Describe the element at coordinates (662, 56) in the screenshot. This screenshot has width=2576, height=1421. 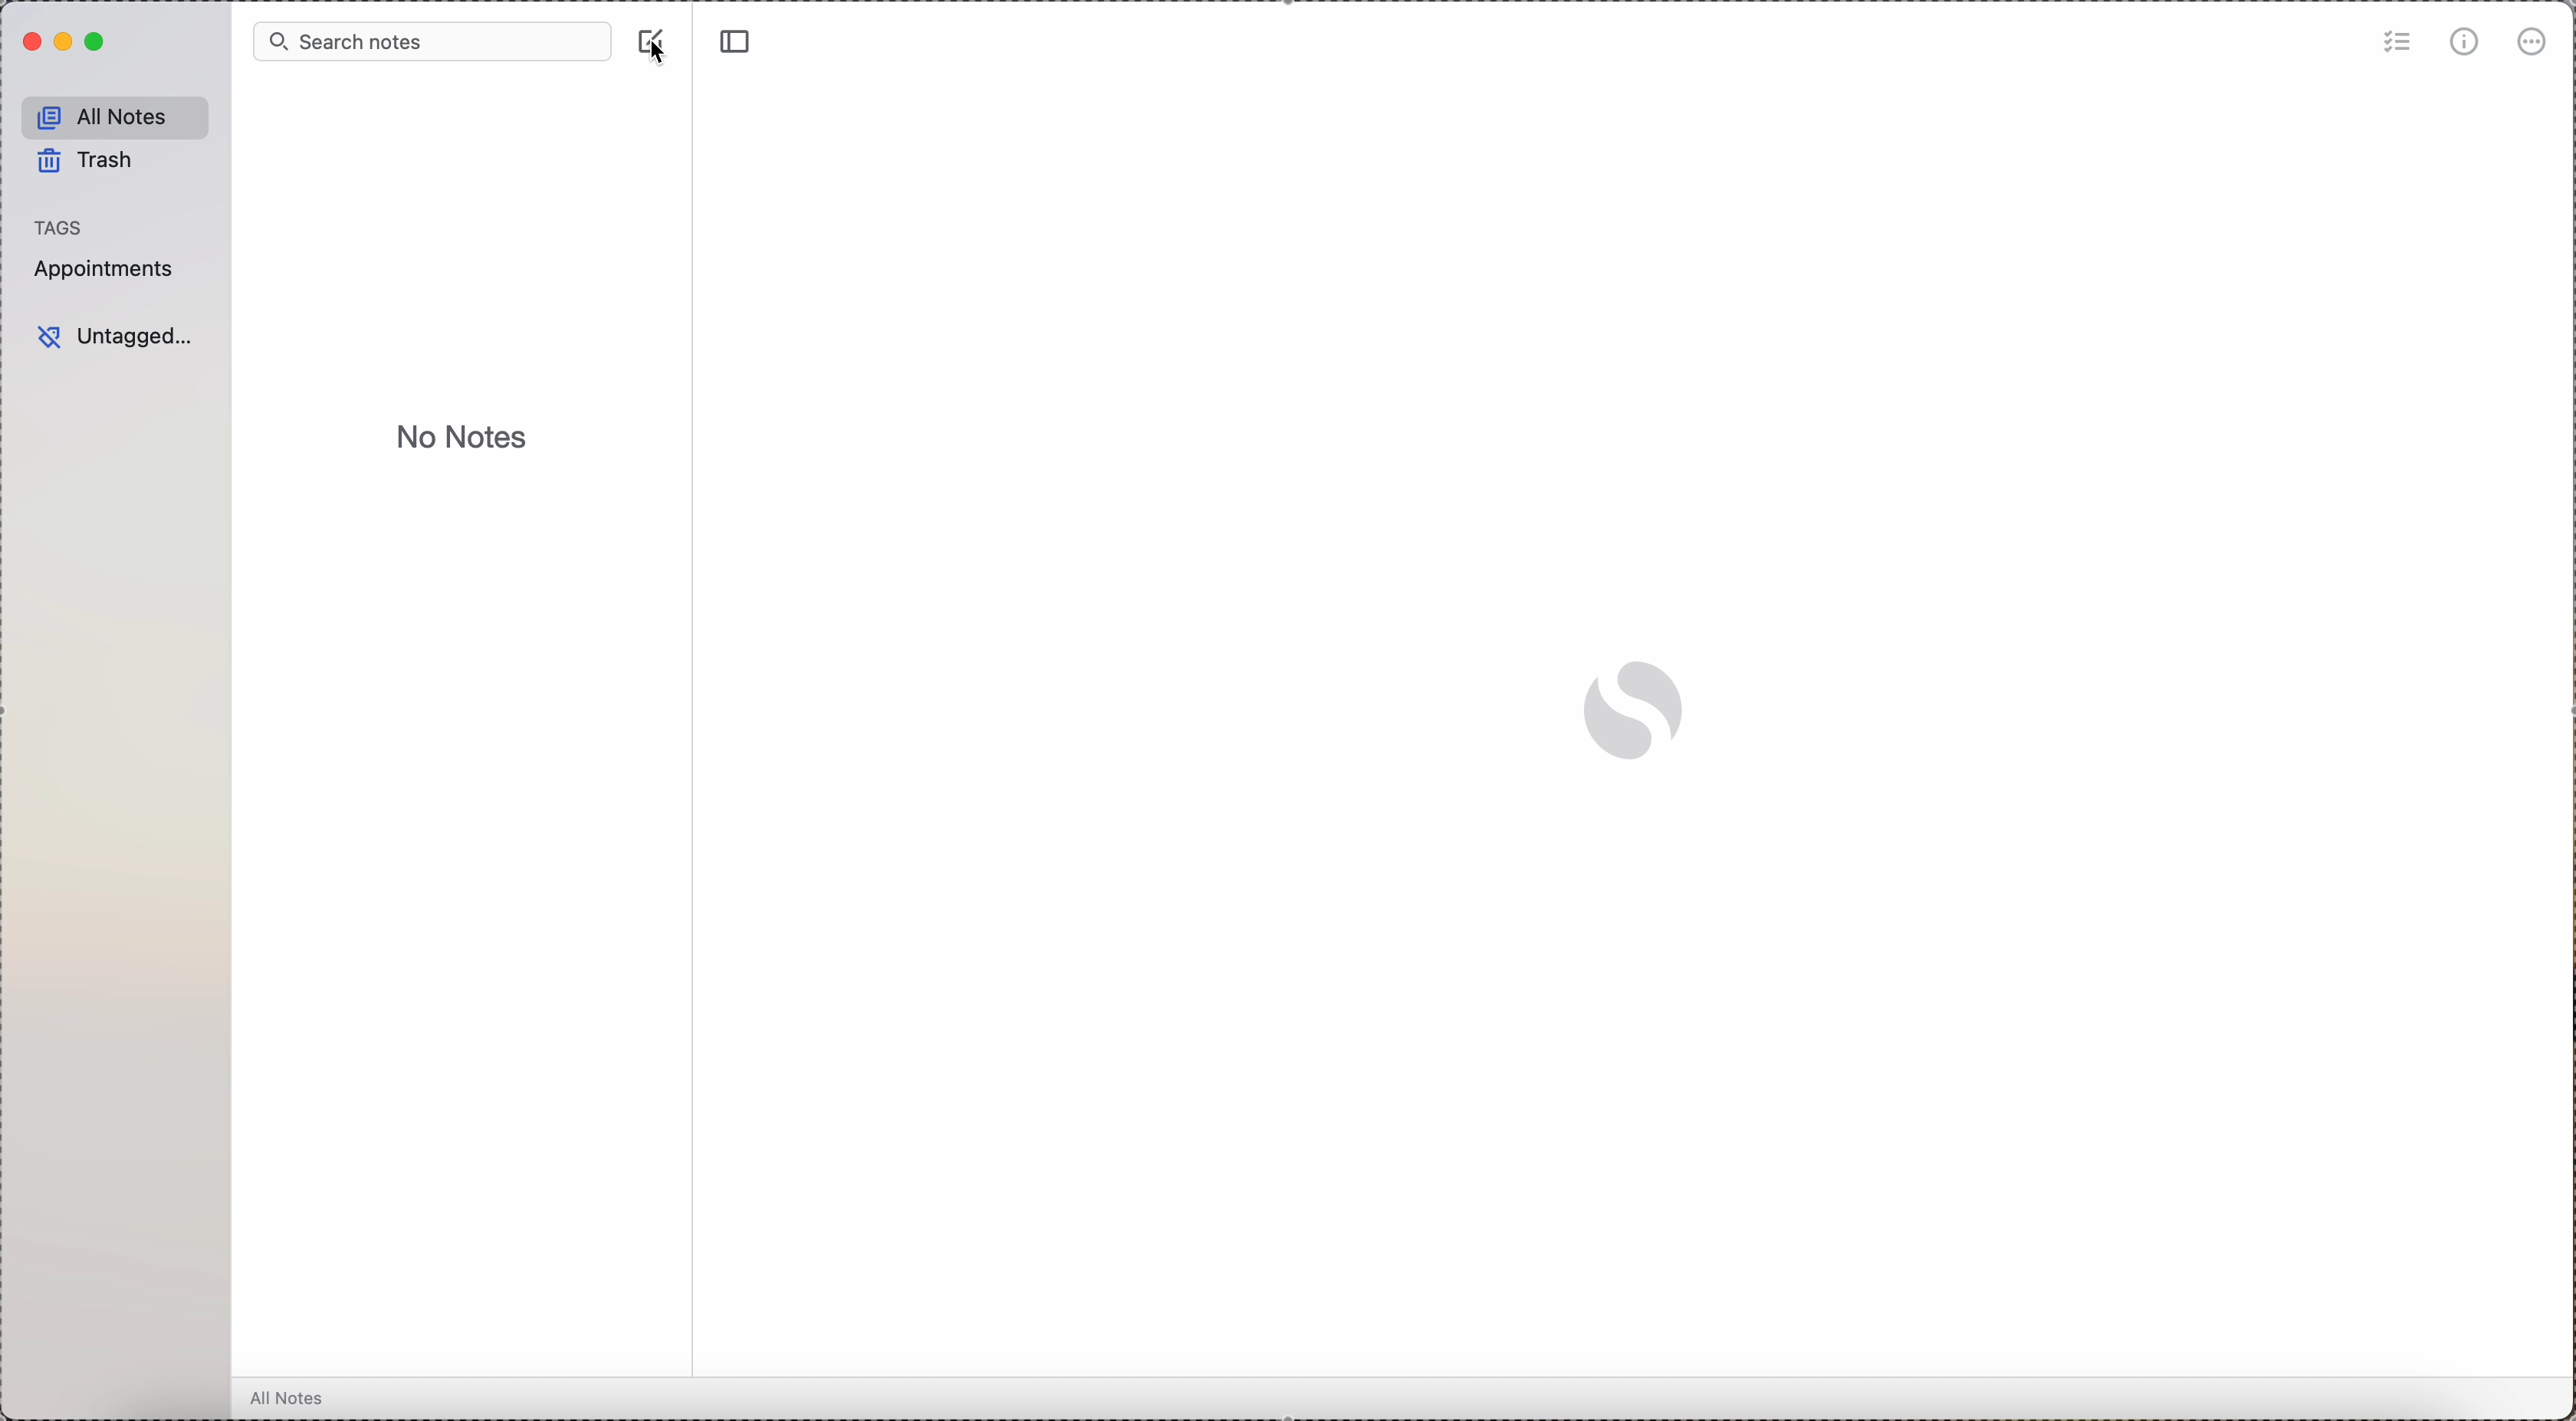
I see `cursor` at that location.